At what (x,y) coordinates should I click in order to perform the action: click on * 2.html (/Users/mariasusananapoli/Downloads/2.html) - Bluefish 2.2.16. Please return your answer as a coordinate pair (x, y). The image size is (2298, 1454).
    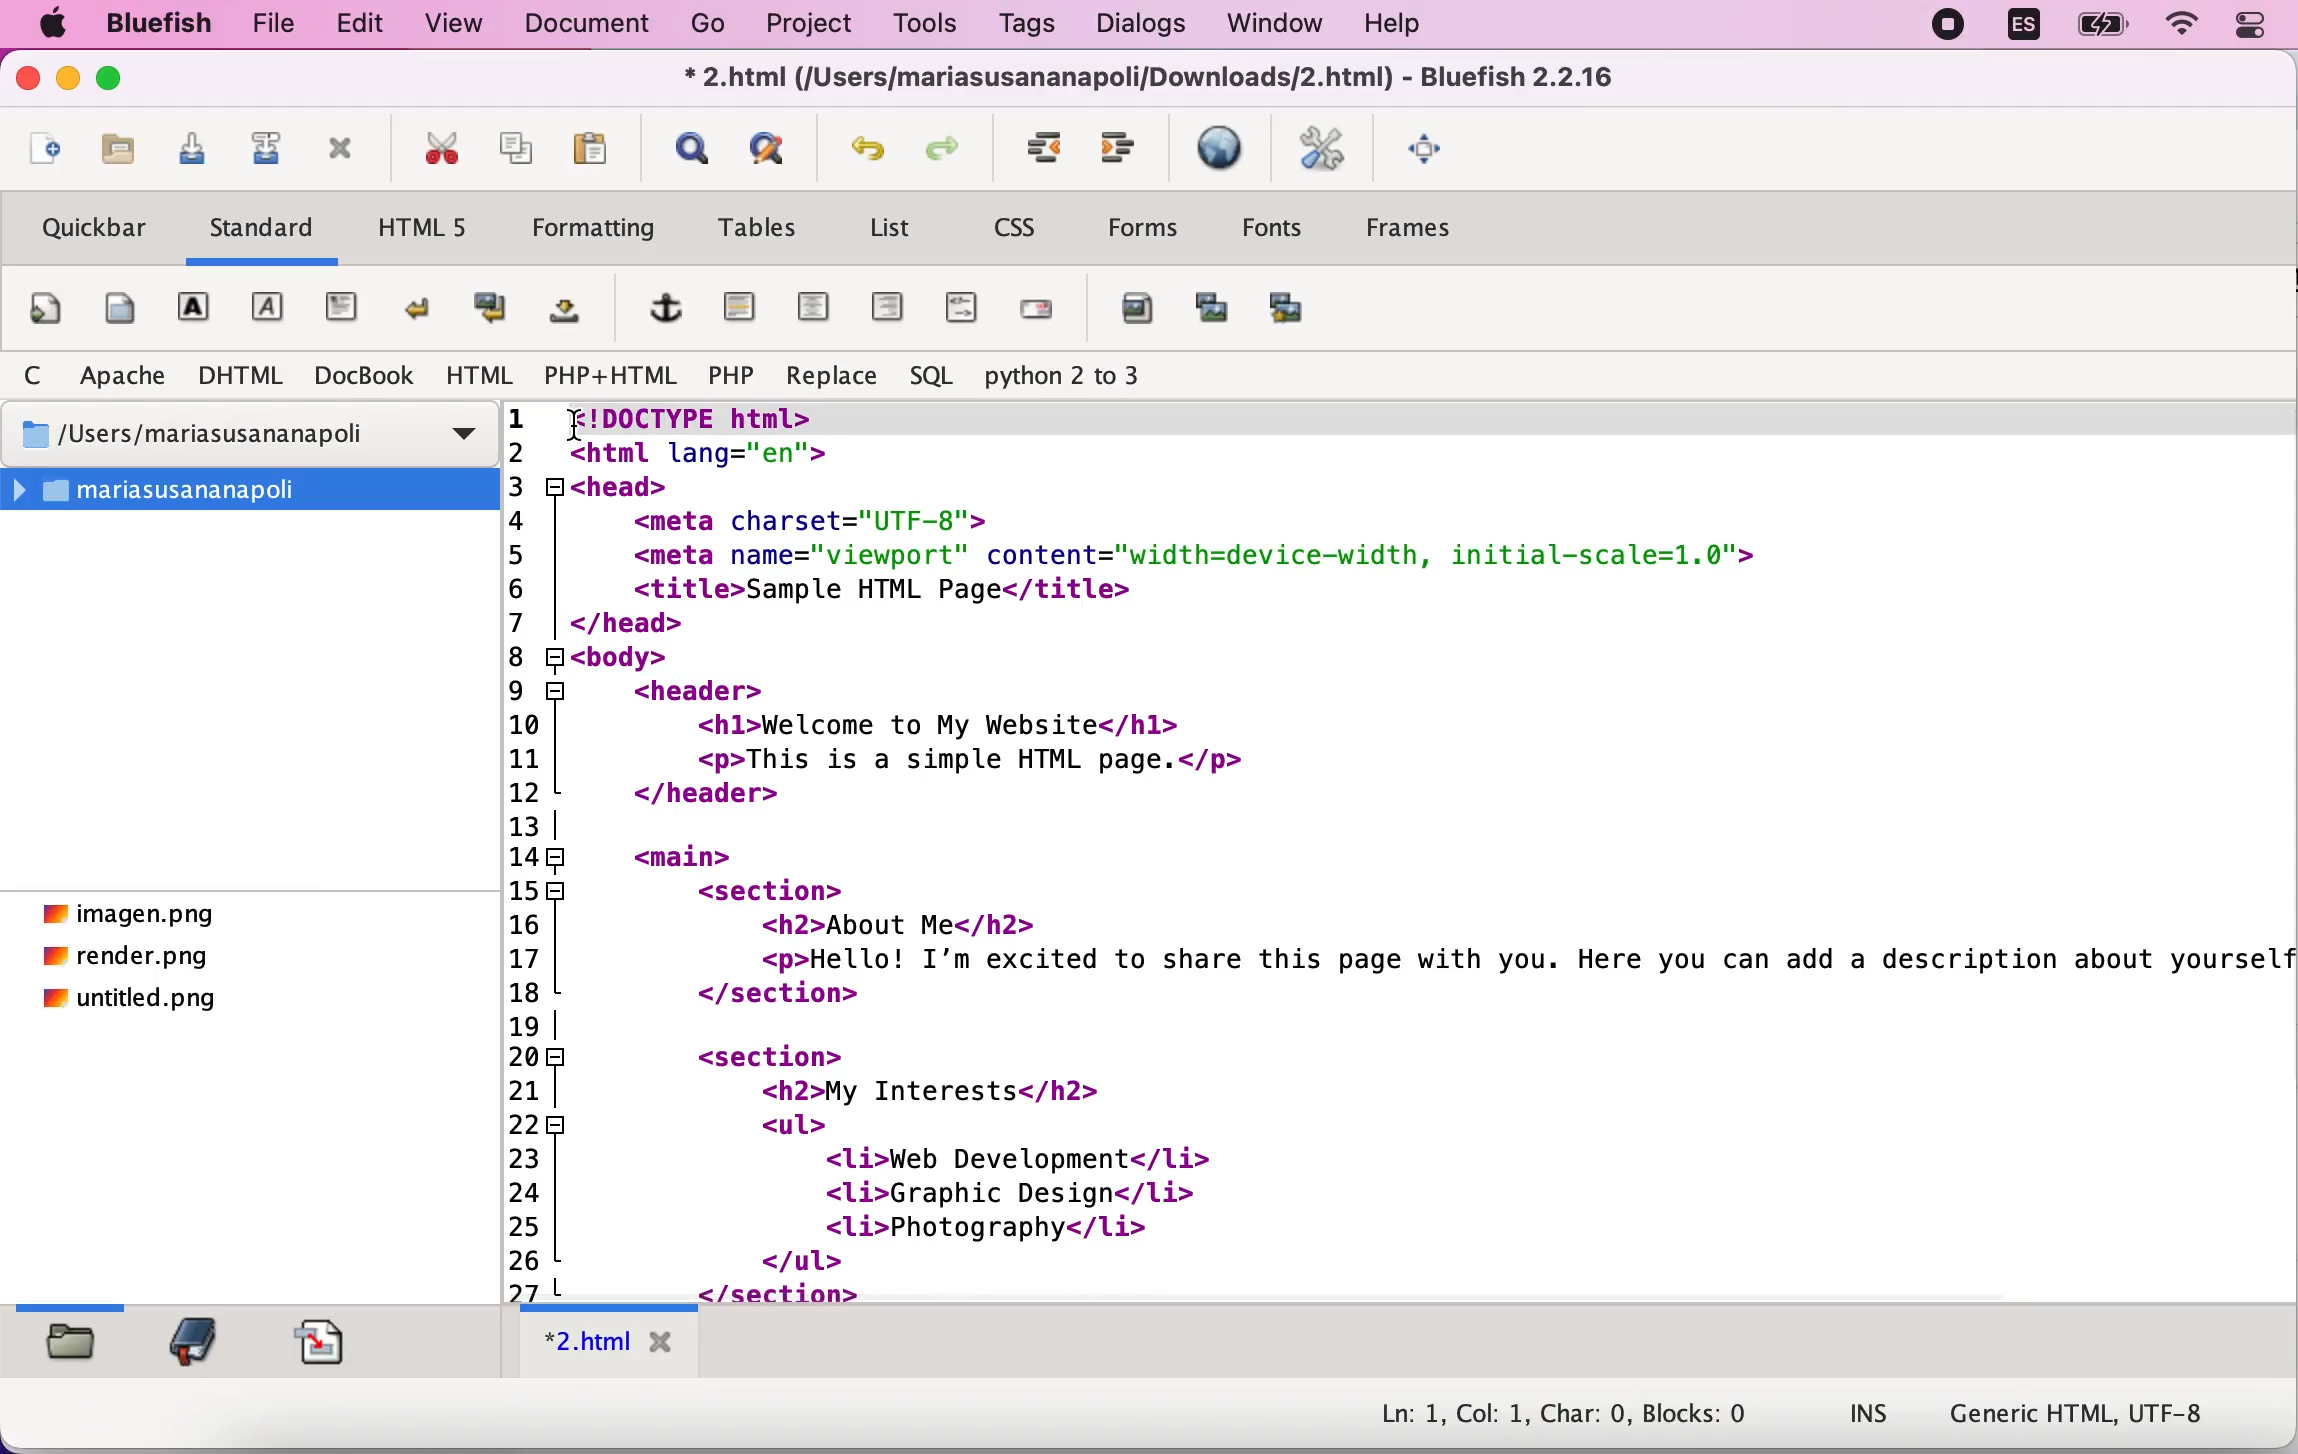
    Looking at the image, I should click on (1156, 81).